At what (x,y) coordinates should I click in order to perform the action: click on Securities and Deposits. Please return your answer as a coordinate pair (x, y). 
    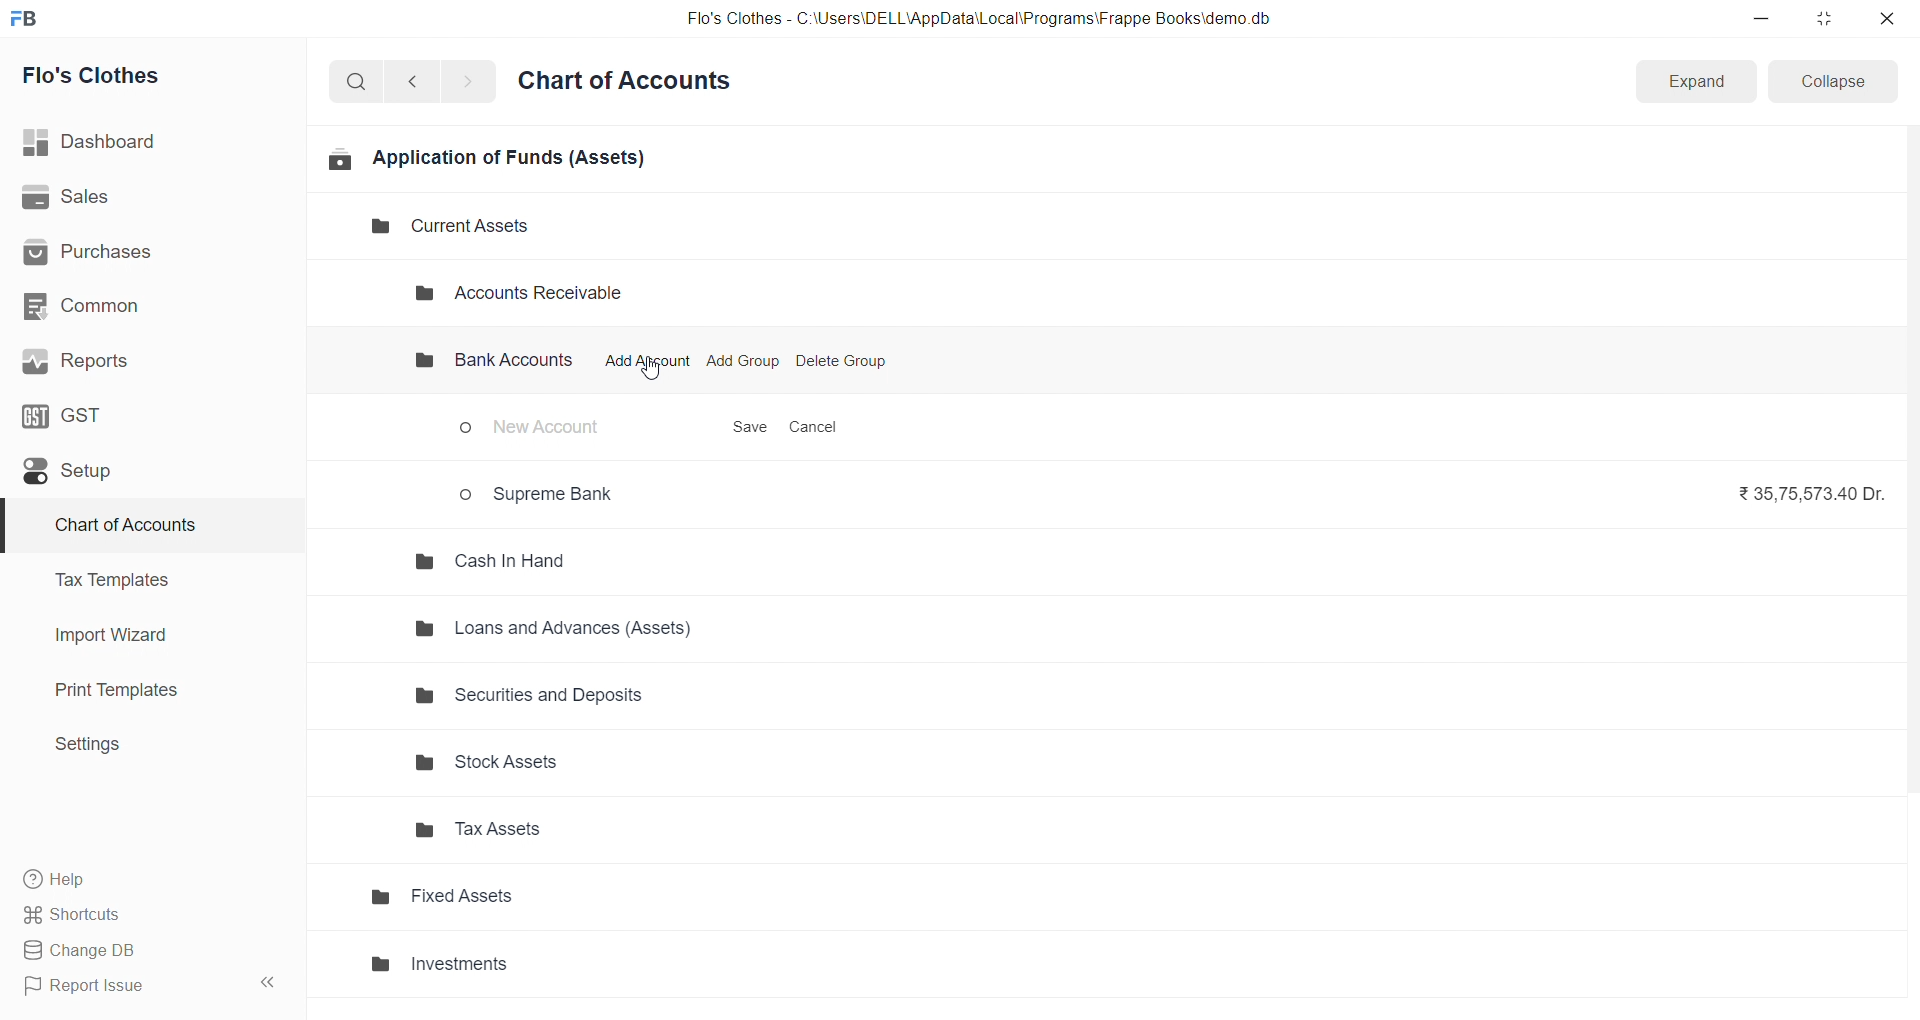
    Looking at the image, I should click on (577, 702).